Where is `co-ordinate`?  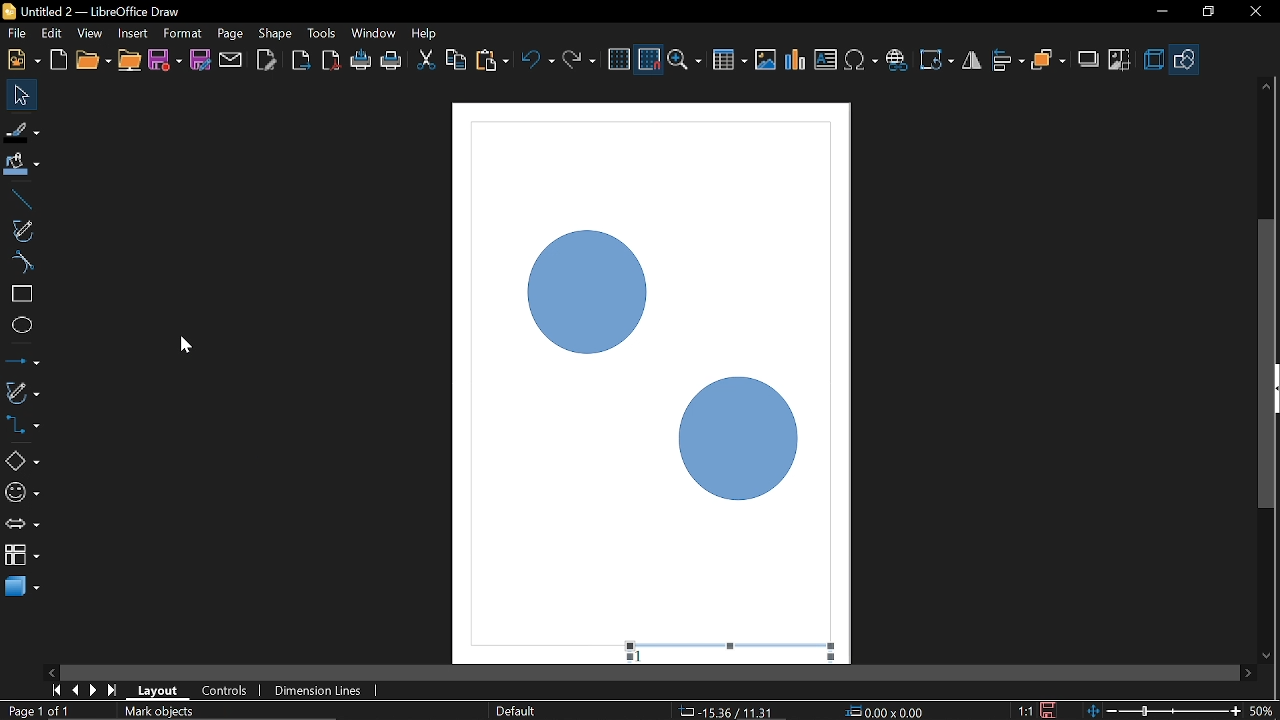 co-ordinate is located at coordinates (888, 711).